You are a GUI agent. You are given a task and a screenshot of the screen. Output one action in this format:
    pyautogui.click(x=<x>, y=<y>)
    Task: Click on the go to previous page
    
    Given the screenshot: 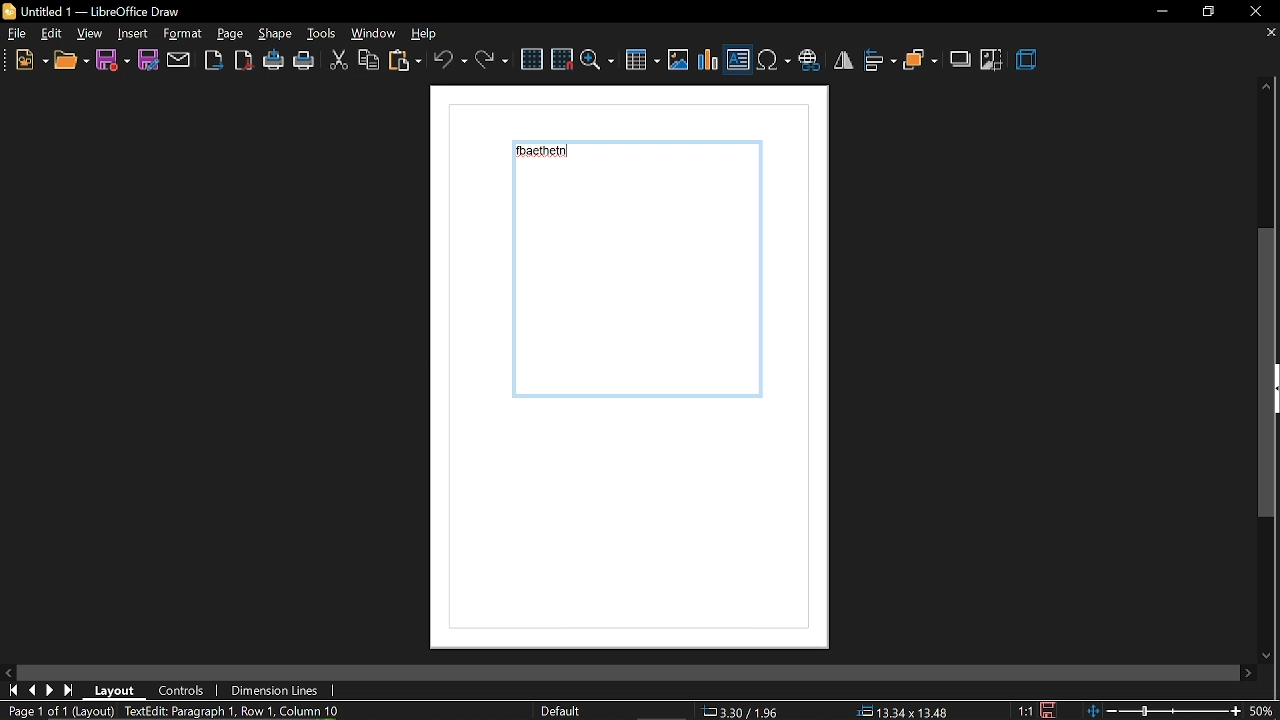 What is the action you would take?
    pyautogui.click(x=32, y=691)
    